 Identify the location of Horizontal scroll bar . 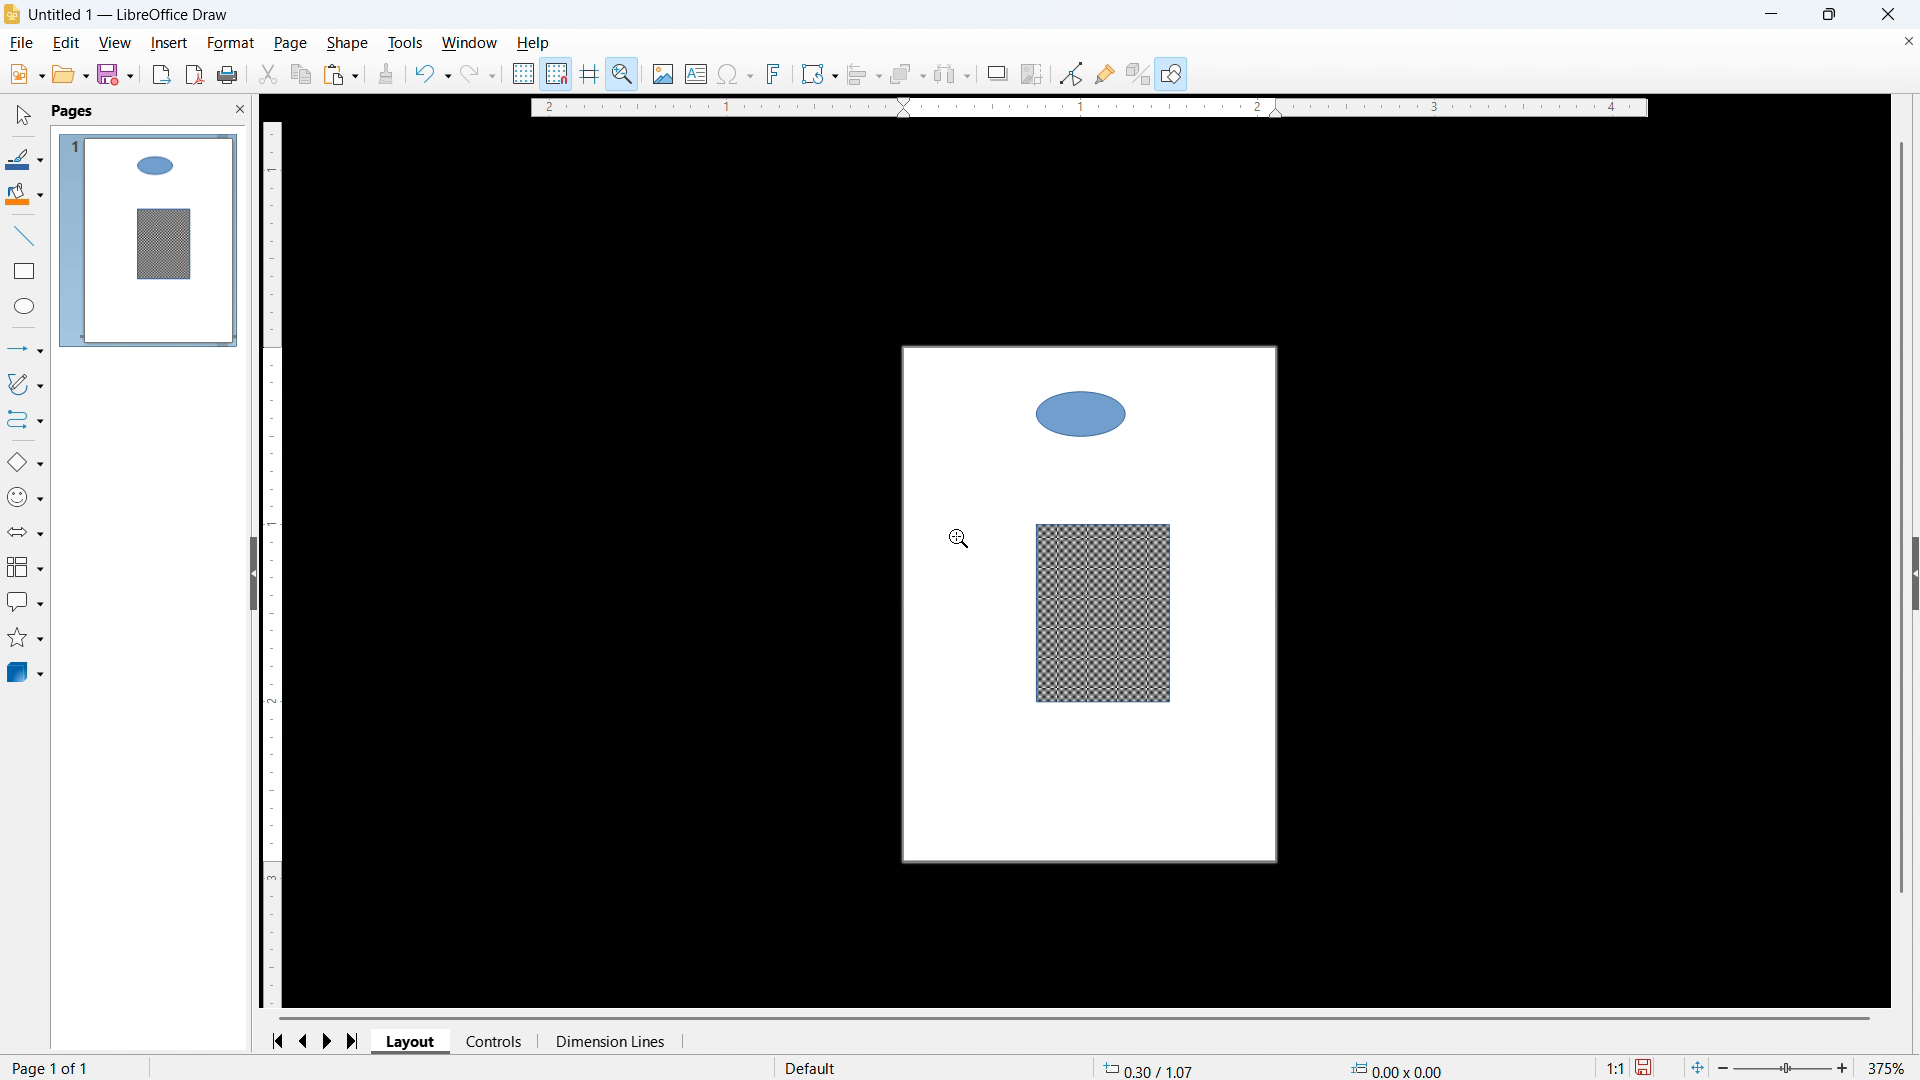
(1076, 1018).